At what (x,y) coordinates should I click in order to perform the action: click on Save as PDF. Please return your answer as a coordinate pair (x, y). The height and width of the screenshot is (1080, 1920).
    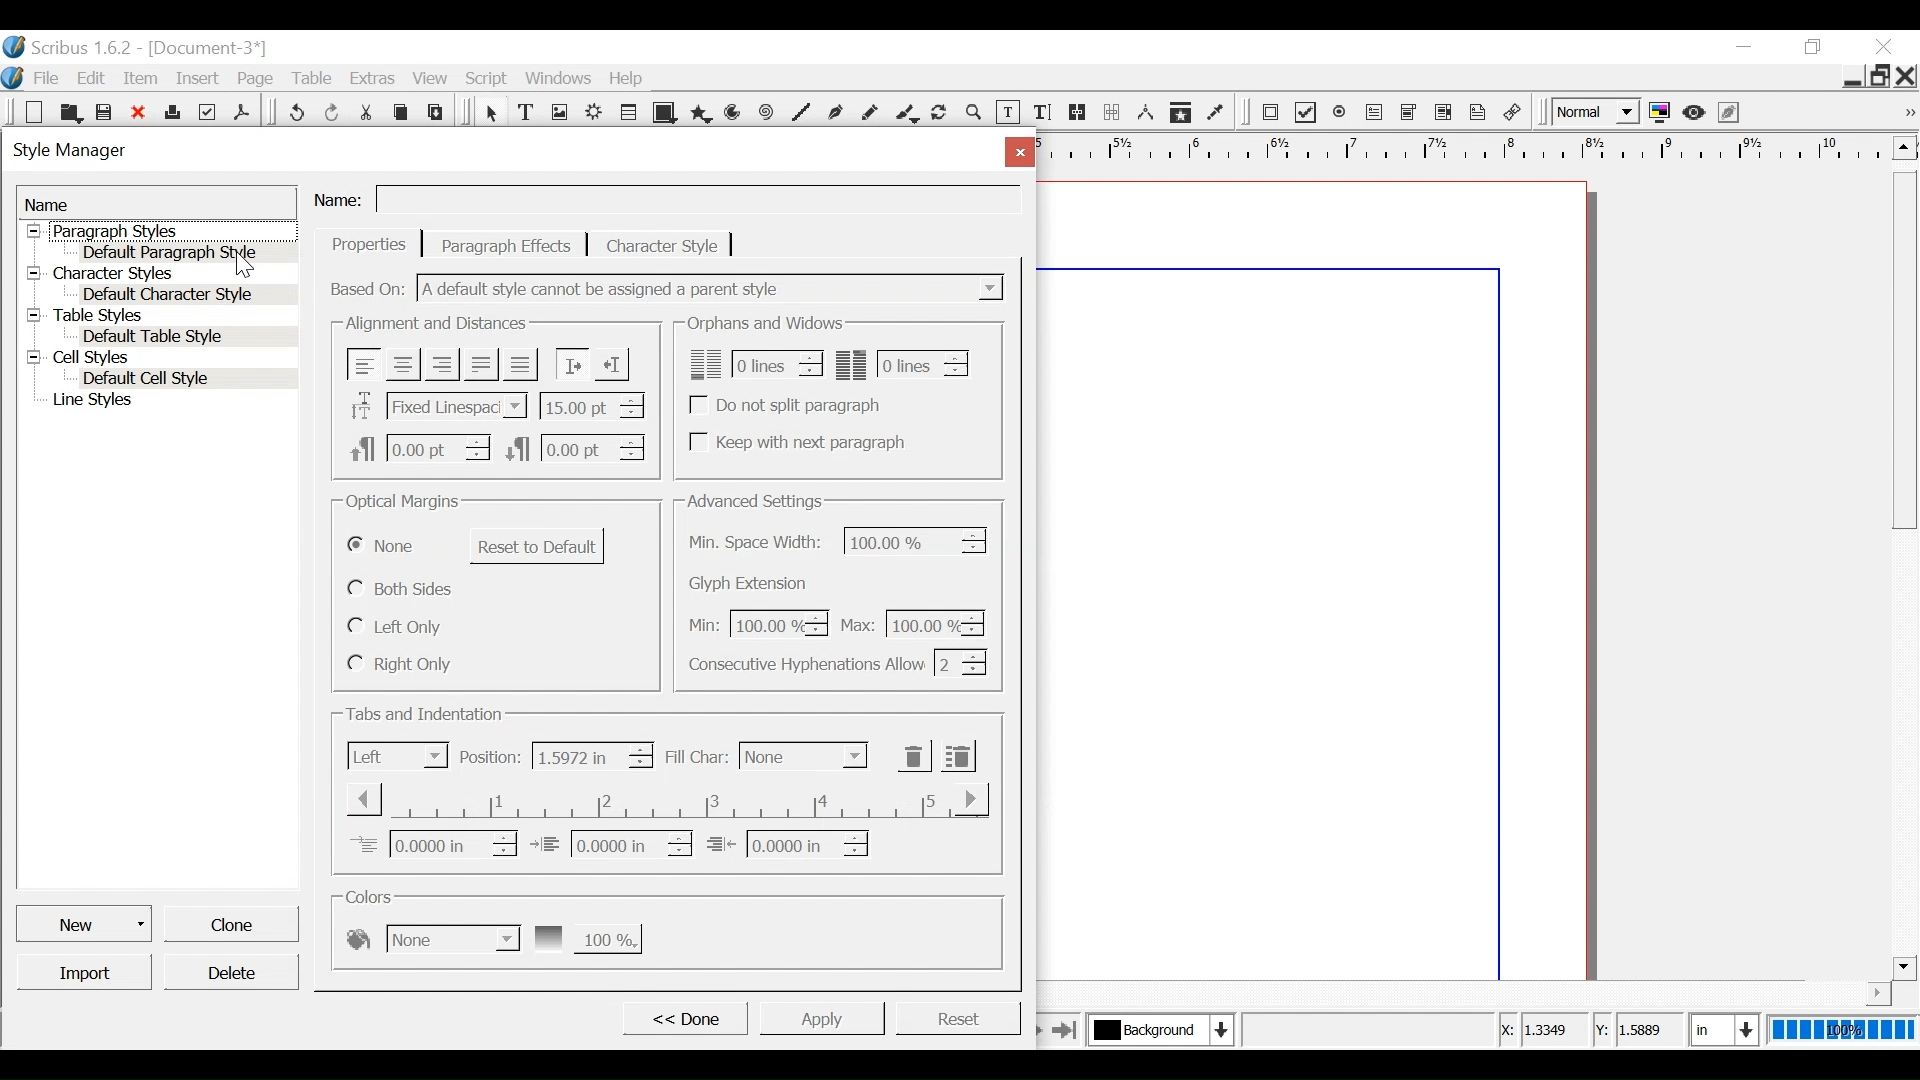
    Looking at the image, I should click on (243, 110).